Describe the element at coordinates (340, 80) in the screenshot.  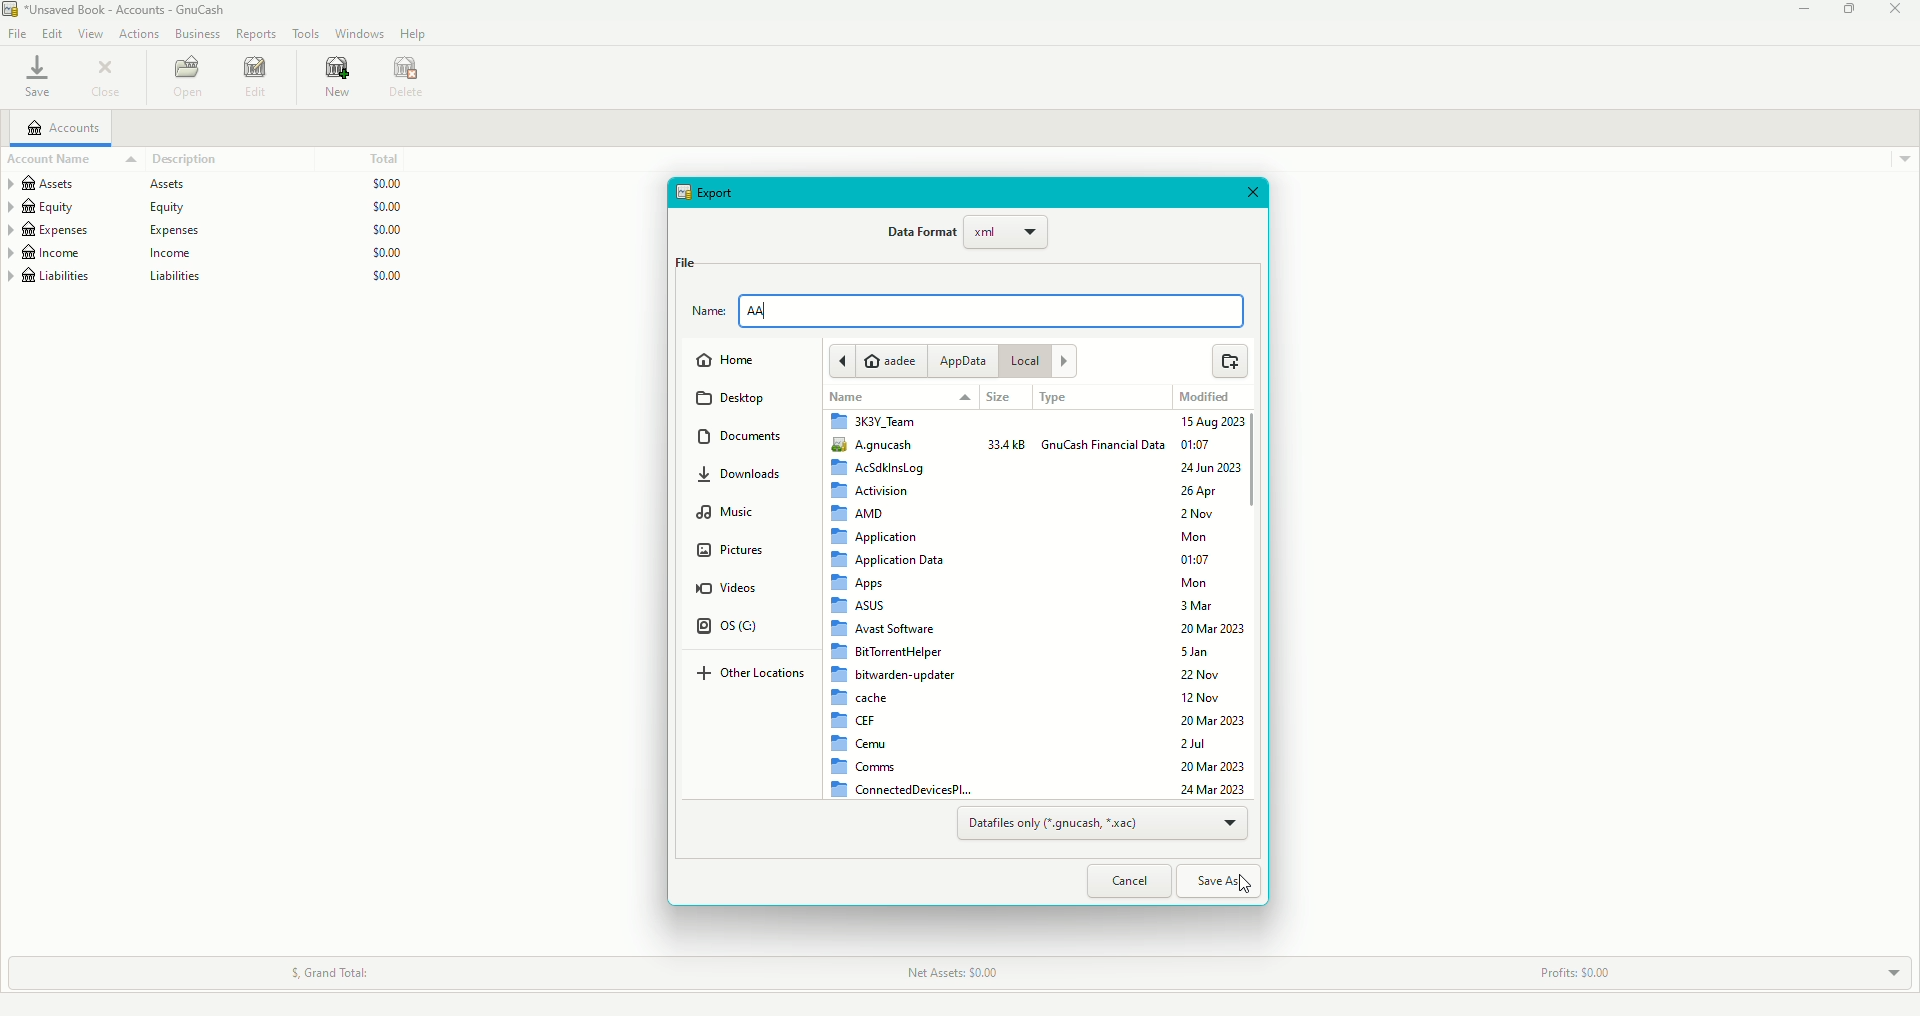
I see `New` at that location.